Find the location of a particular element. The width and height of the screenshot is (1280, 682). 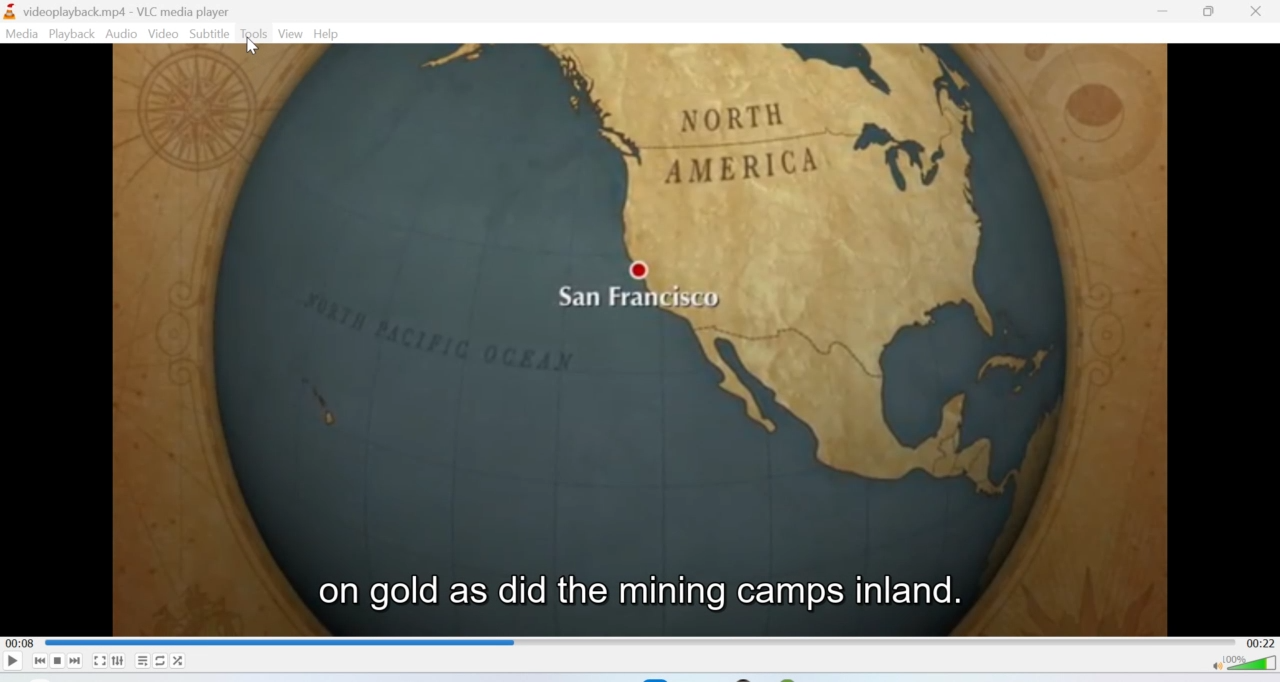

Maximise is located at coordinates (1210, 13).